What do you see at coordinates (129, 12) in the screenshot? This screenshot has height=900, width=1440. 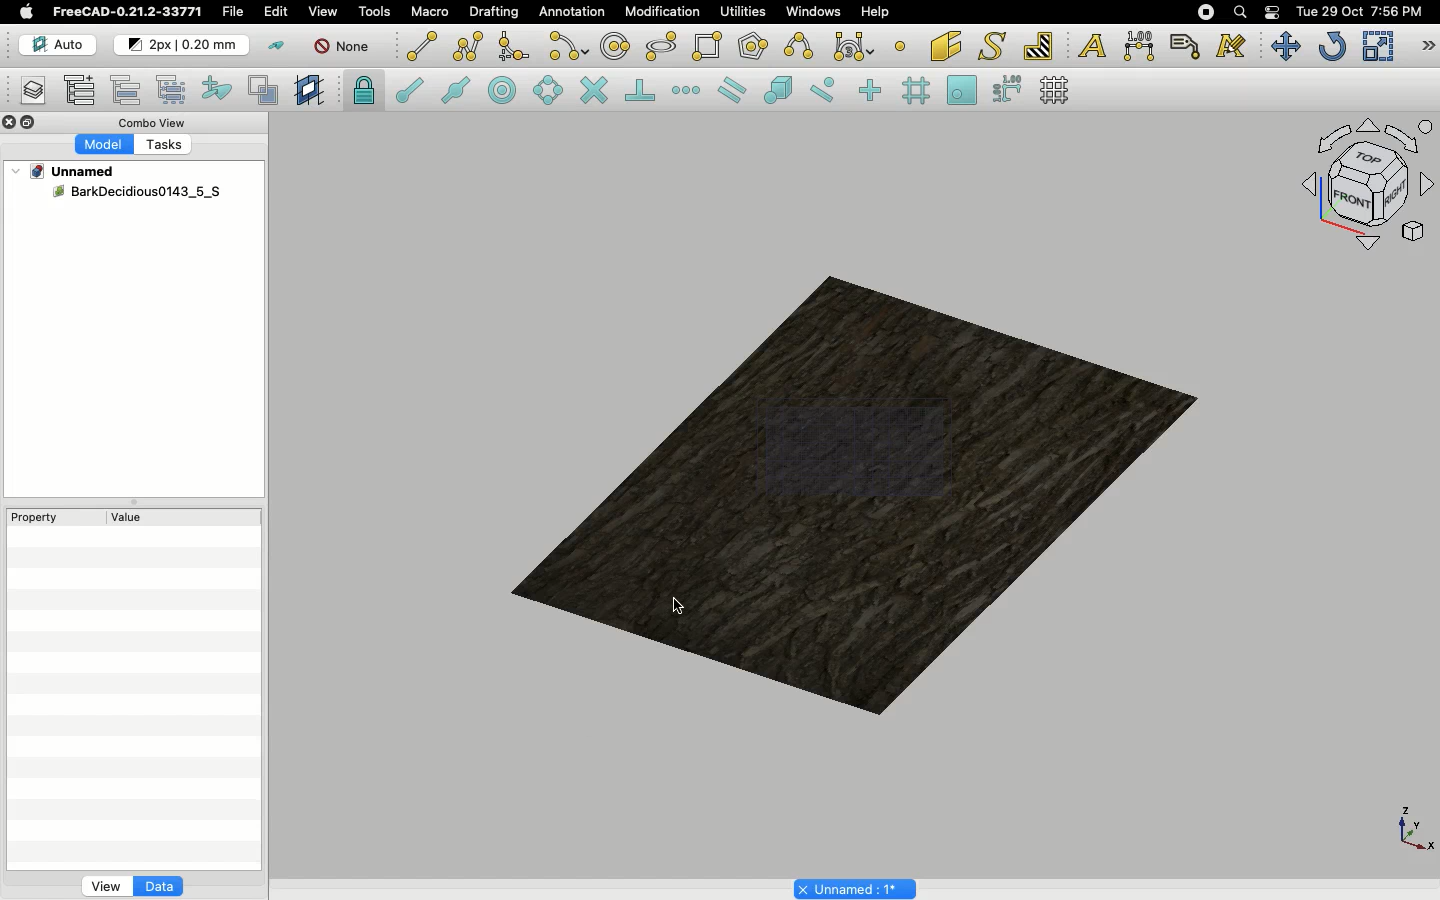 I see `FreeCAD` at bounding box center [129, 12].